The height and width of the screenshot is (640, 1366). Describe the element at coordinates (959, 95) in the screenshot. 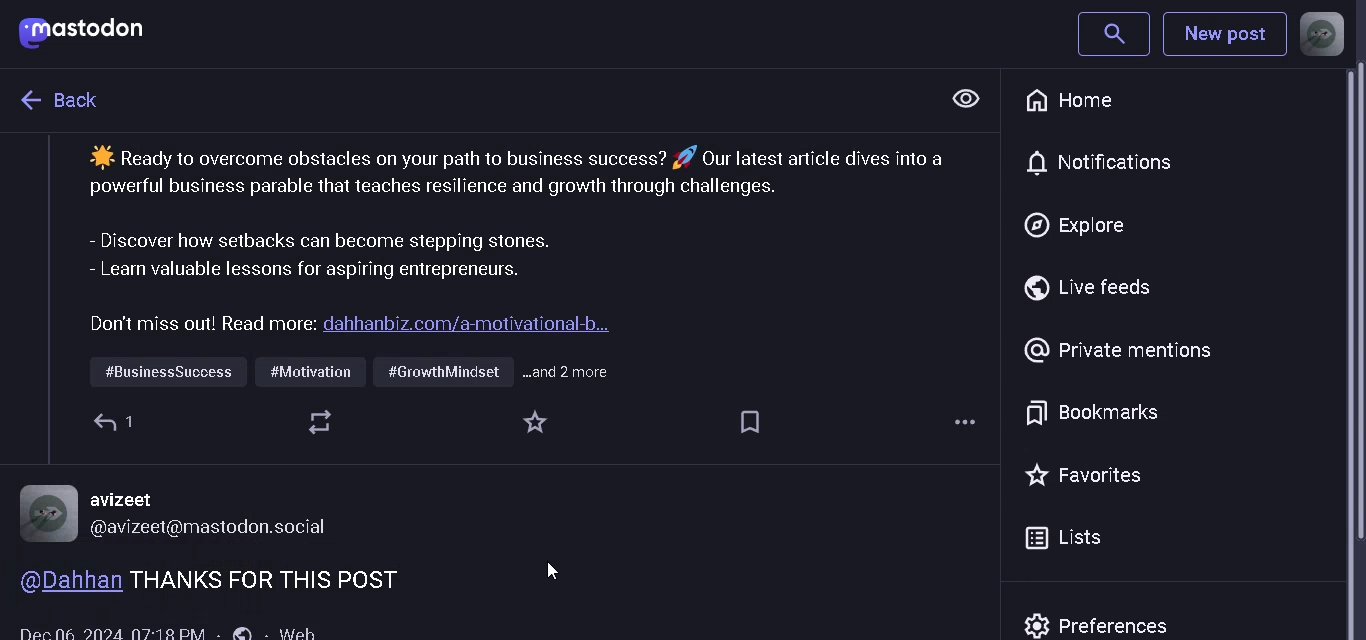

I see `View` at that location.